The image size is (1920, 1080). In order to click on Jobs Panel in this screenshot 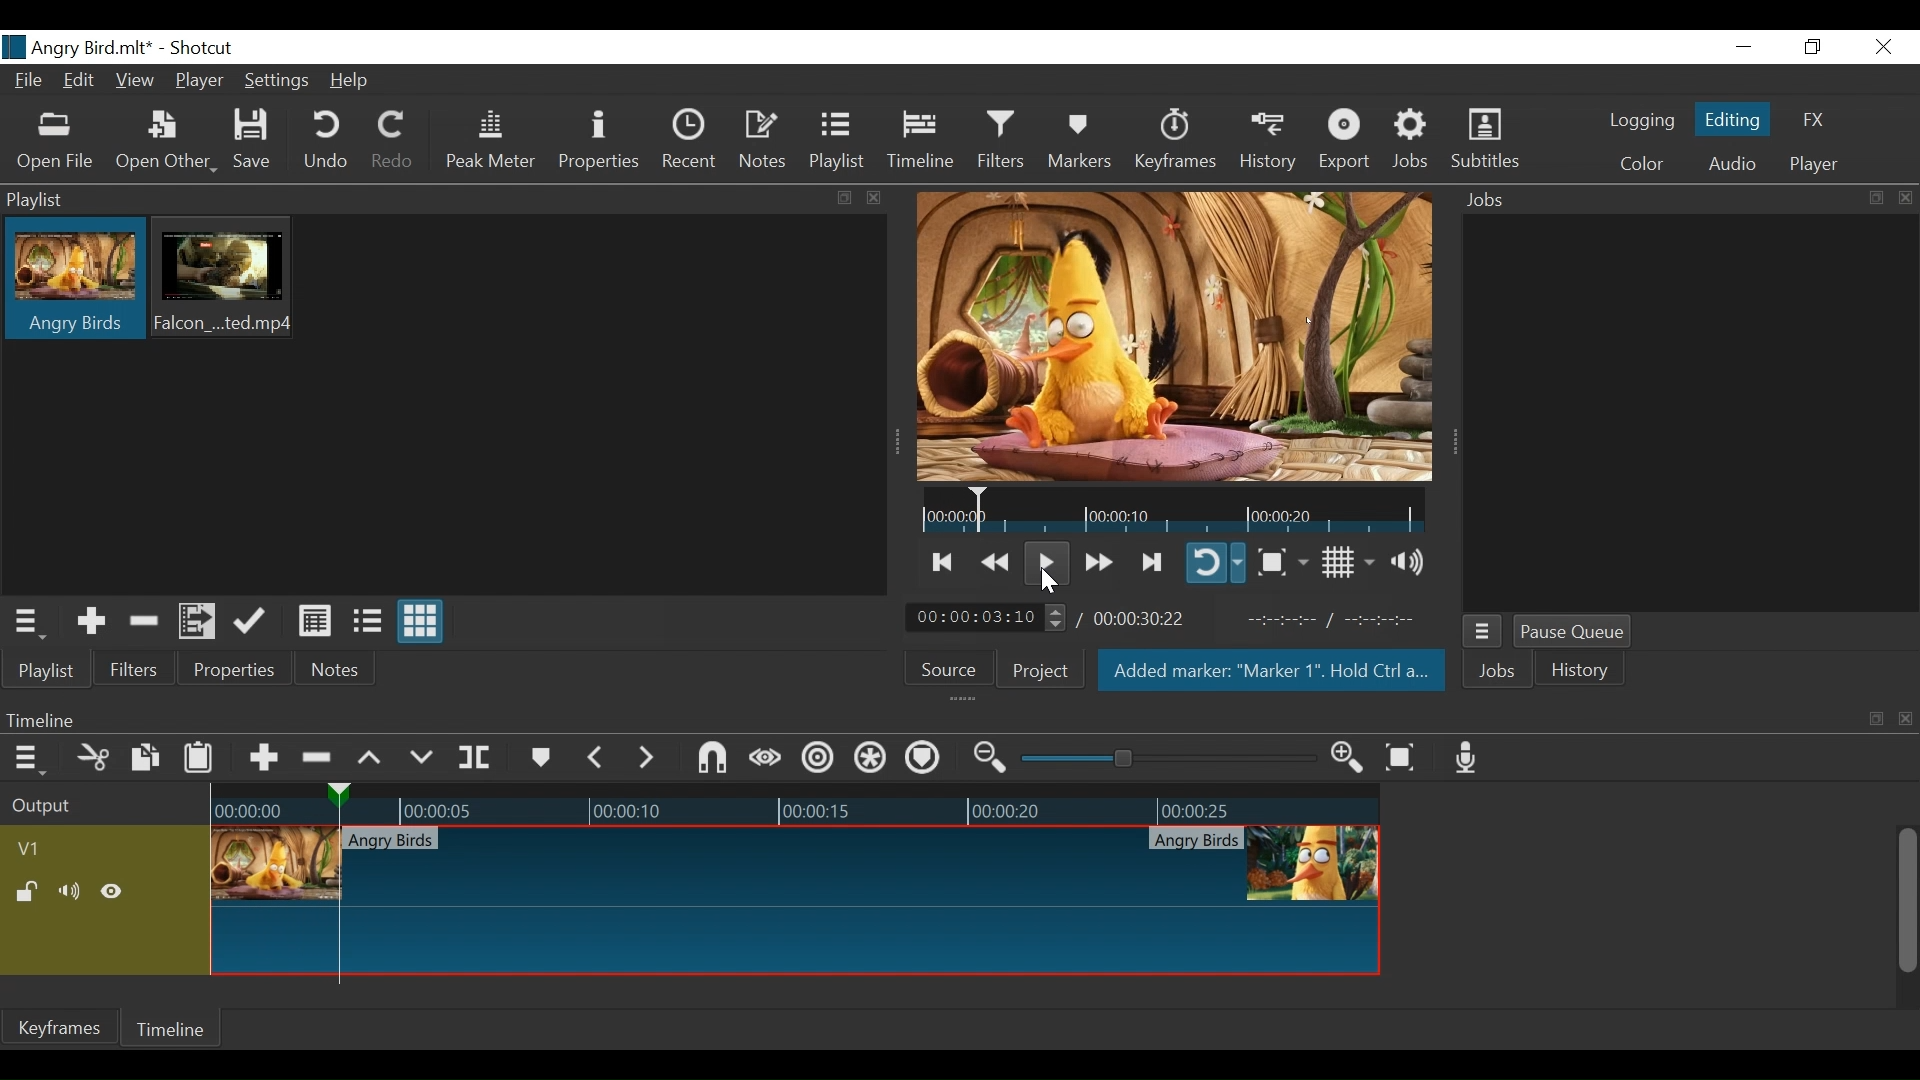, I will do `click(1684, 198)`.